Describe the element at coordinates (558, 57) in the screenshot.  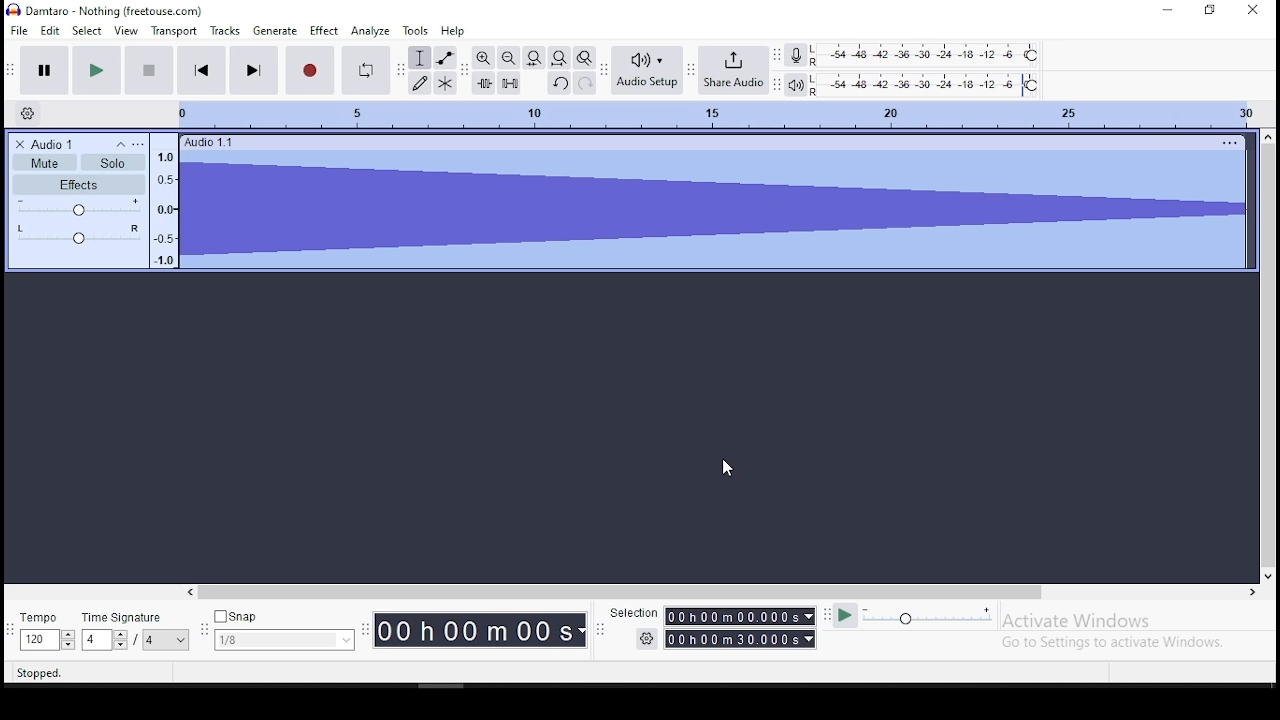
I see `fit project to width` at that location.